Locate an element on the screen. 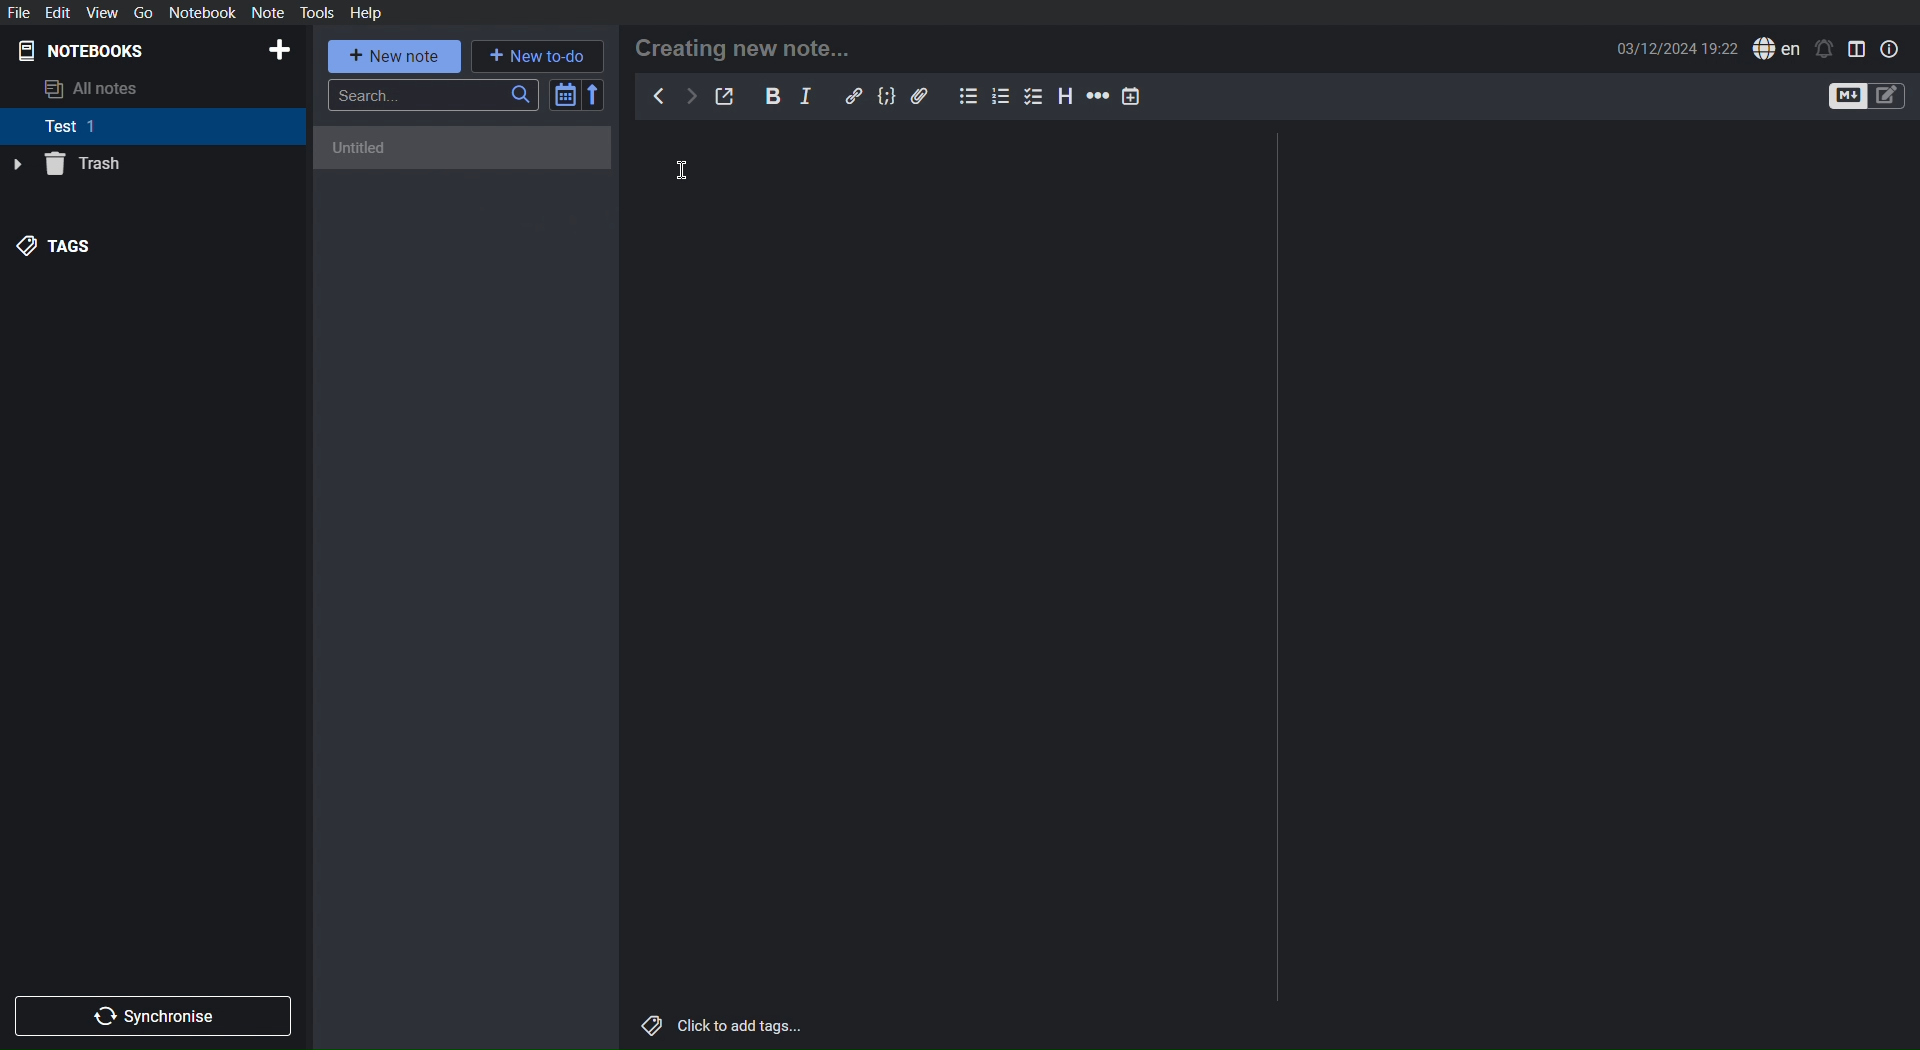  Click to add tags is located at coordinates (722, 1026).